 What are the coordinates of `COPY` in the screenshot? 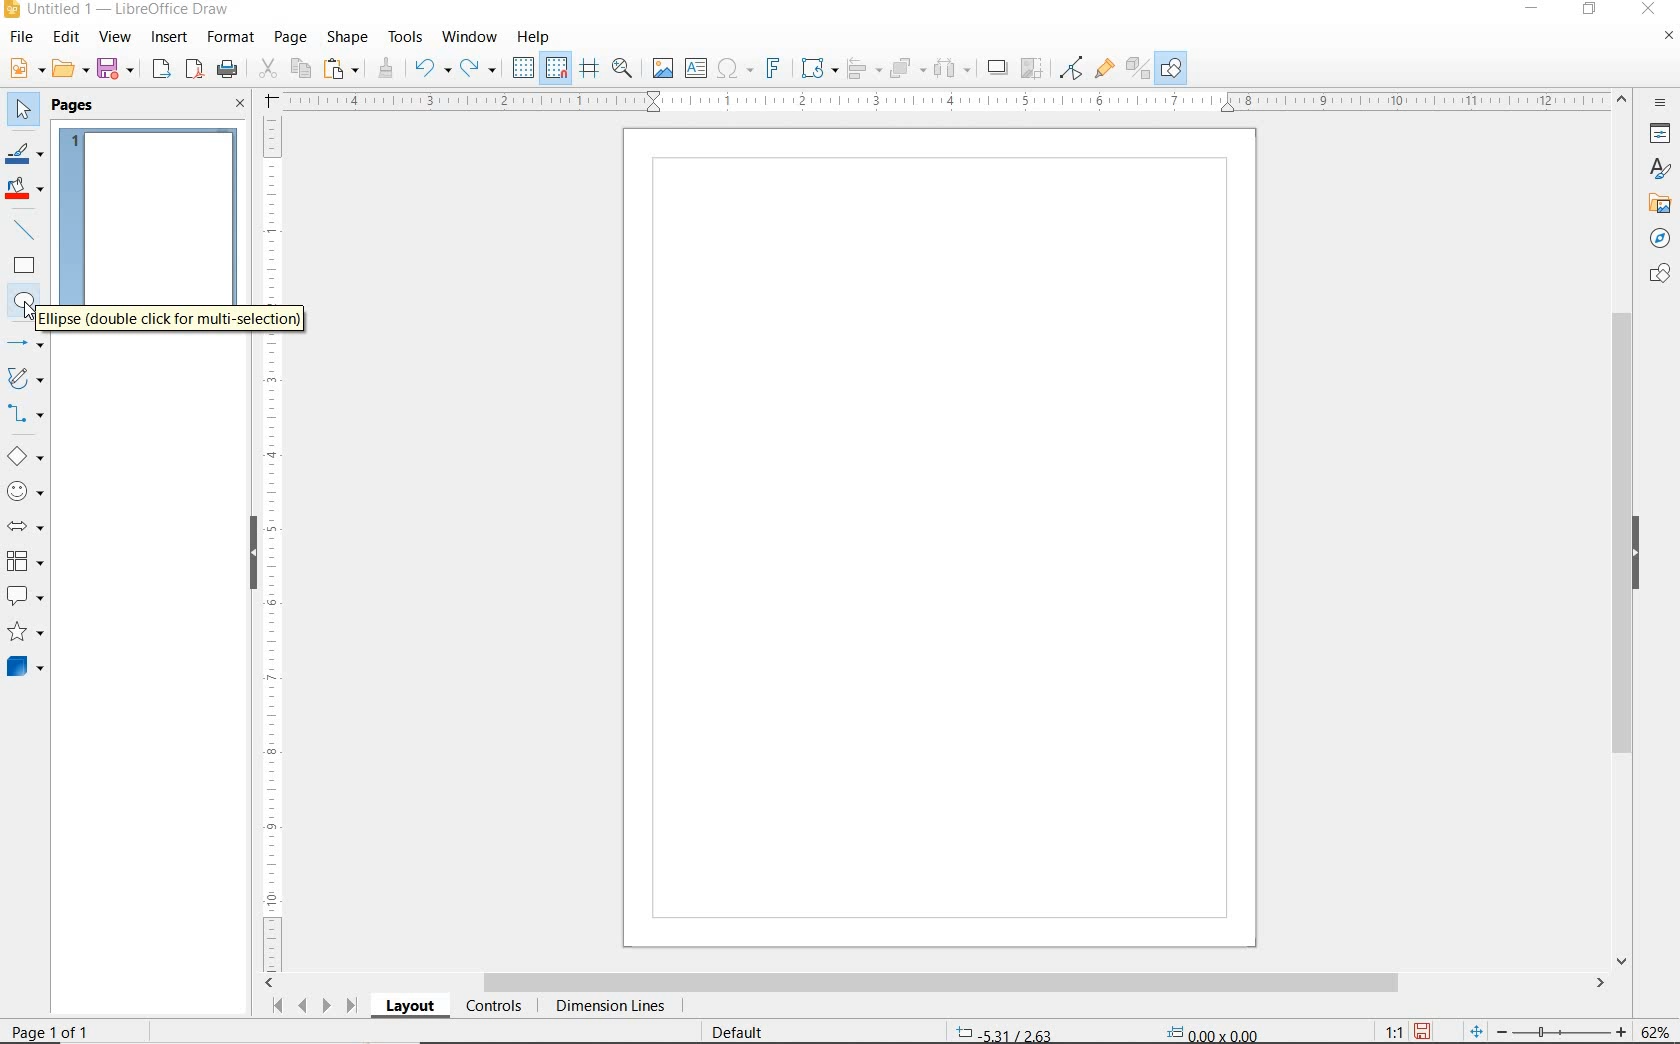 It's located at (301, 67).